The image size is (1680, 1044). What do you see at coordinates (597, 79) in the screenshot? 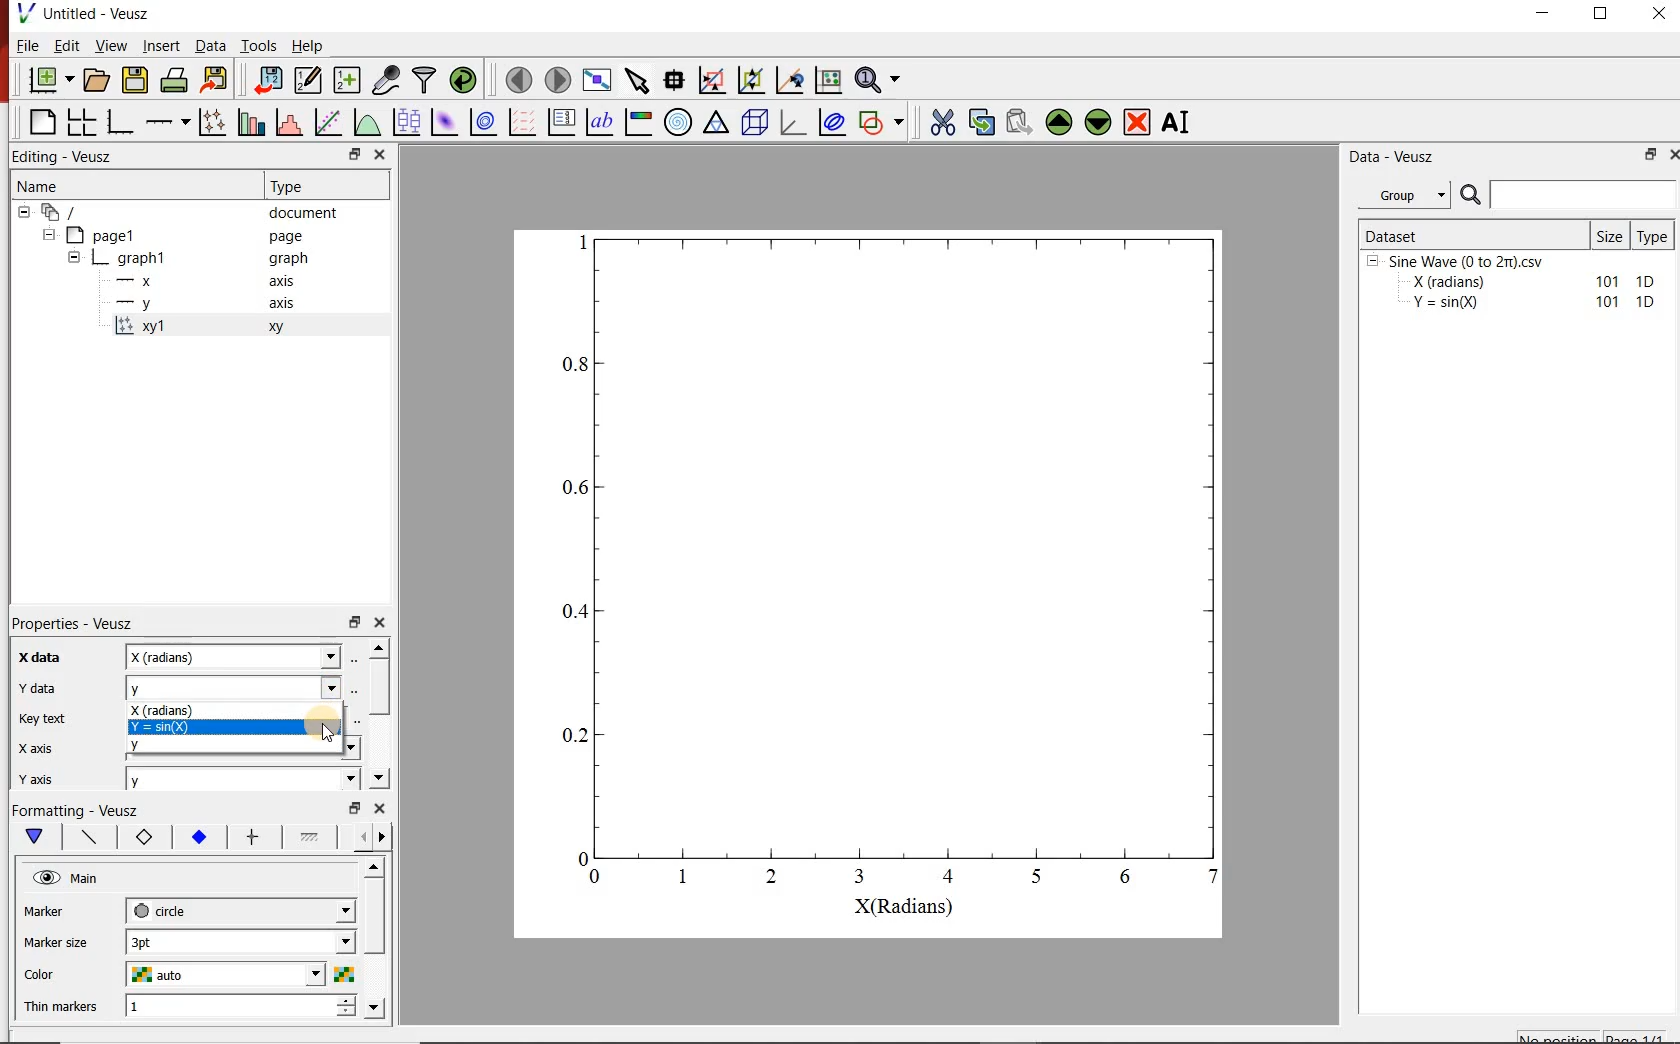
I see `view plot full screen` at bounding box center [597, 79].